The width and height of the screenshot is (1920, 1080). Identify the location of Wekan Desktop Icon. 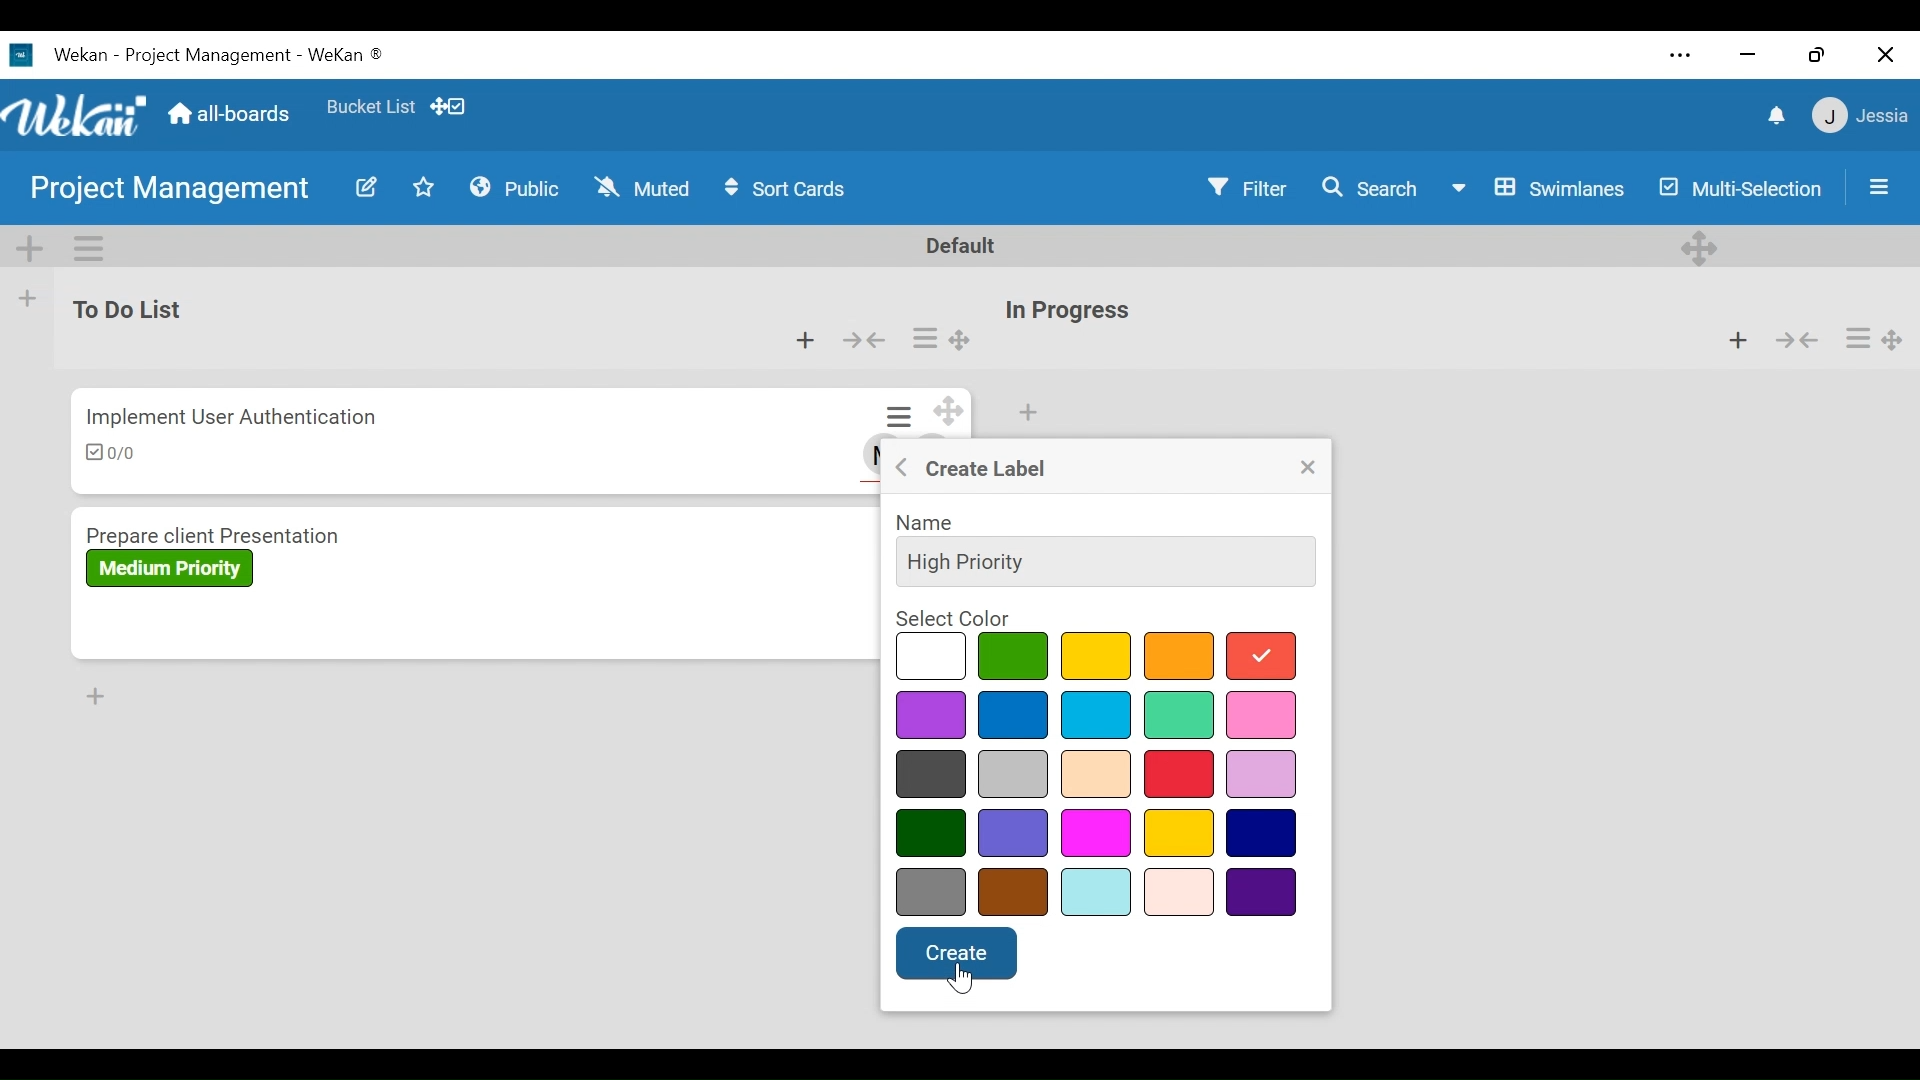
(206, 53).